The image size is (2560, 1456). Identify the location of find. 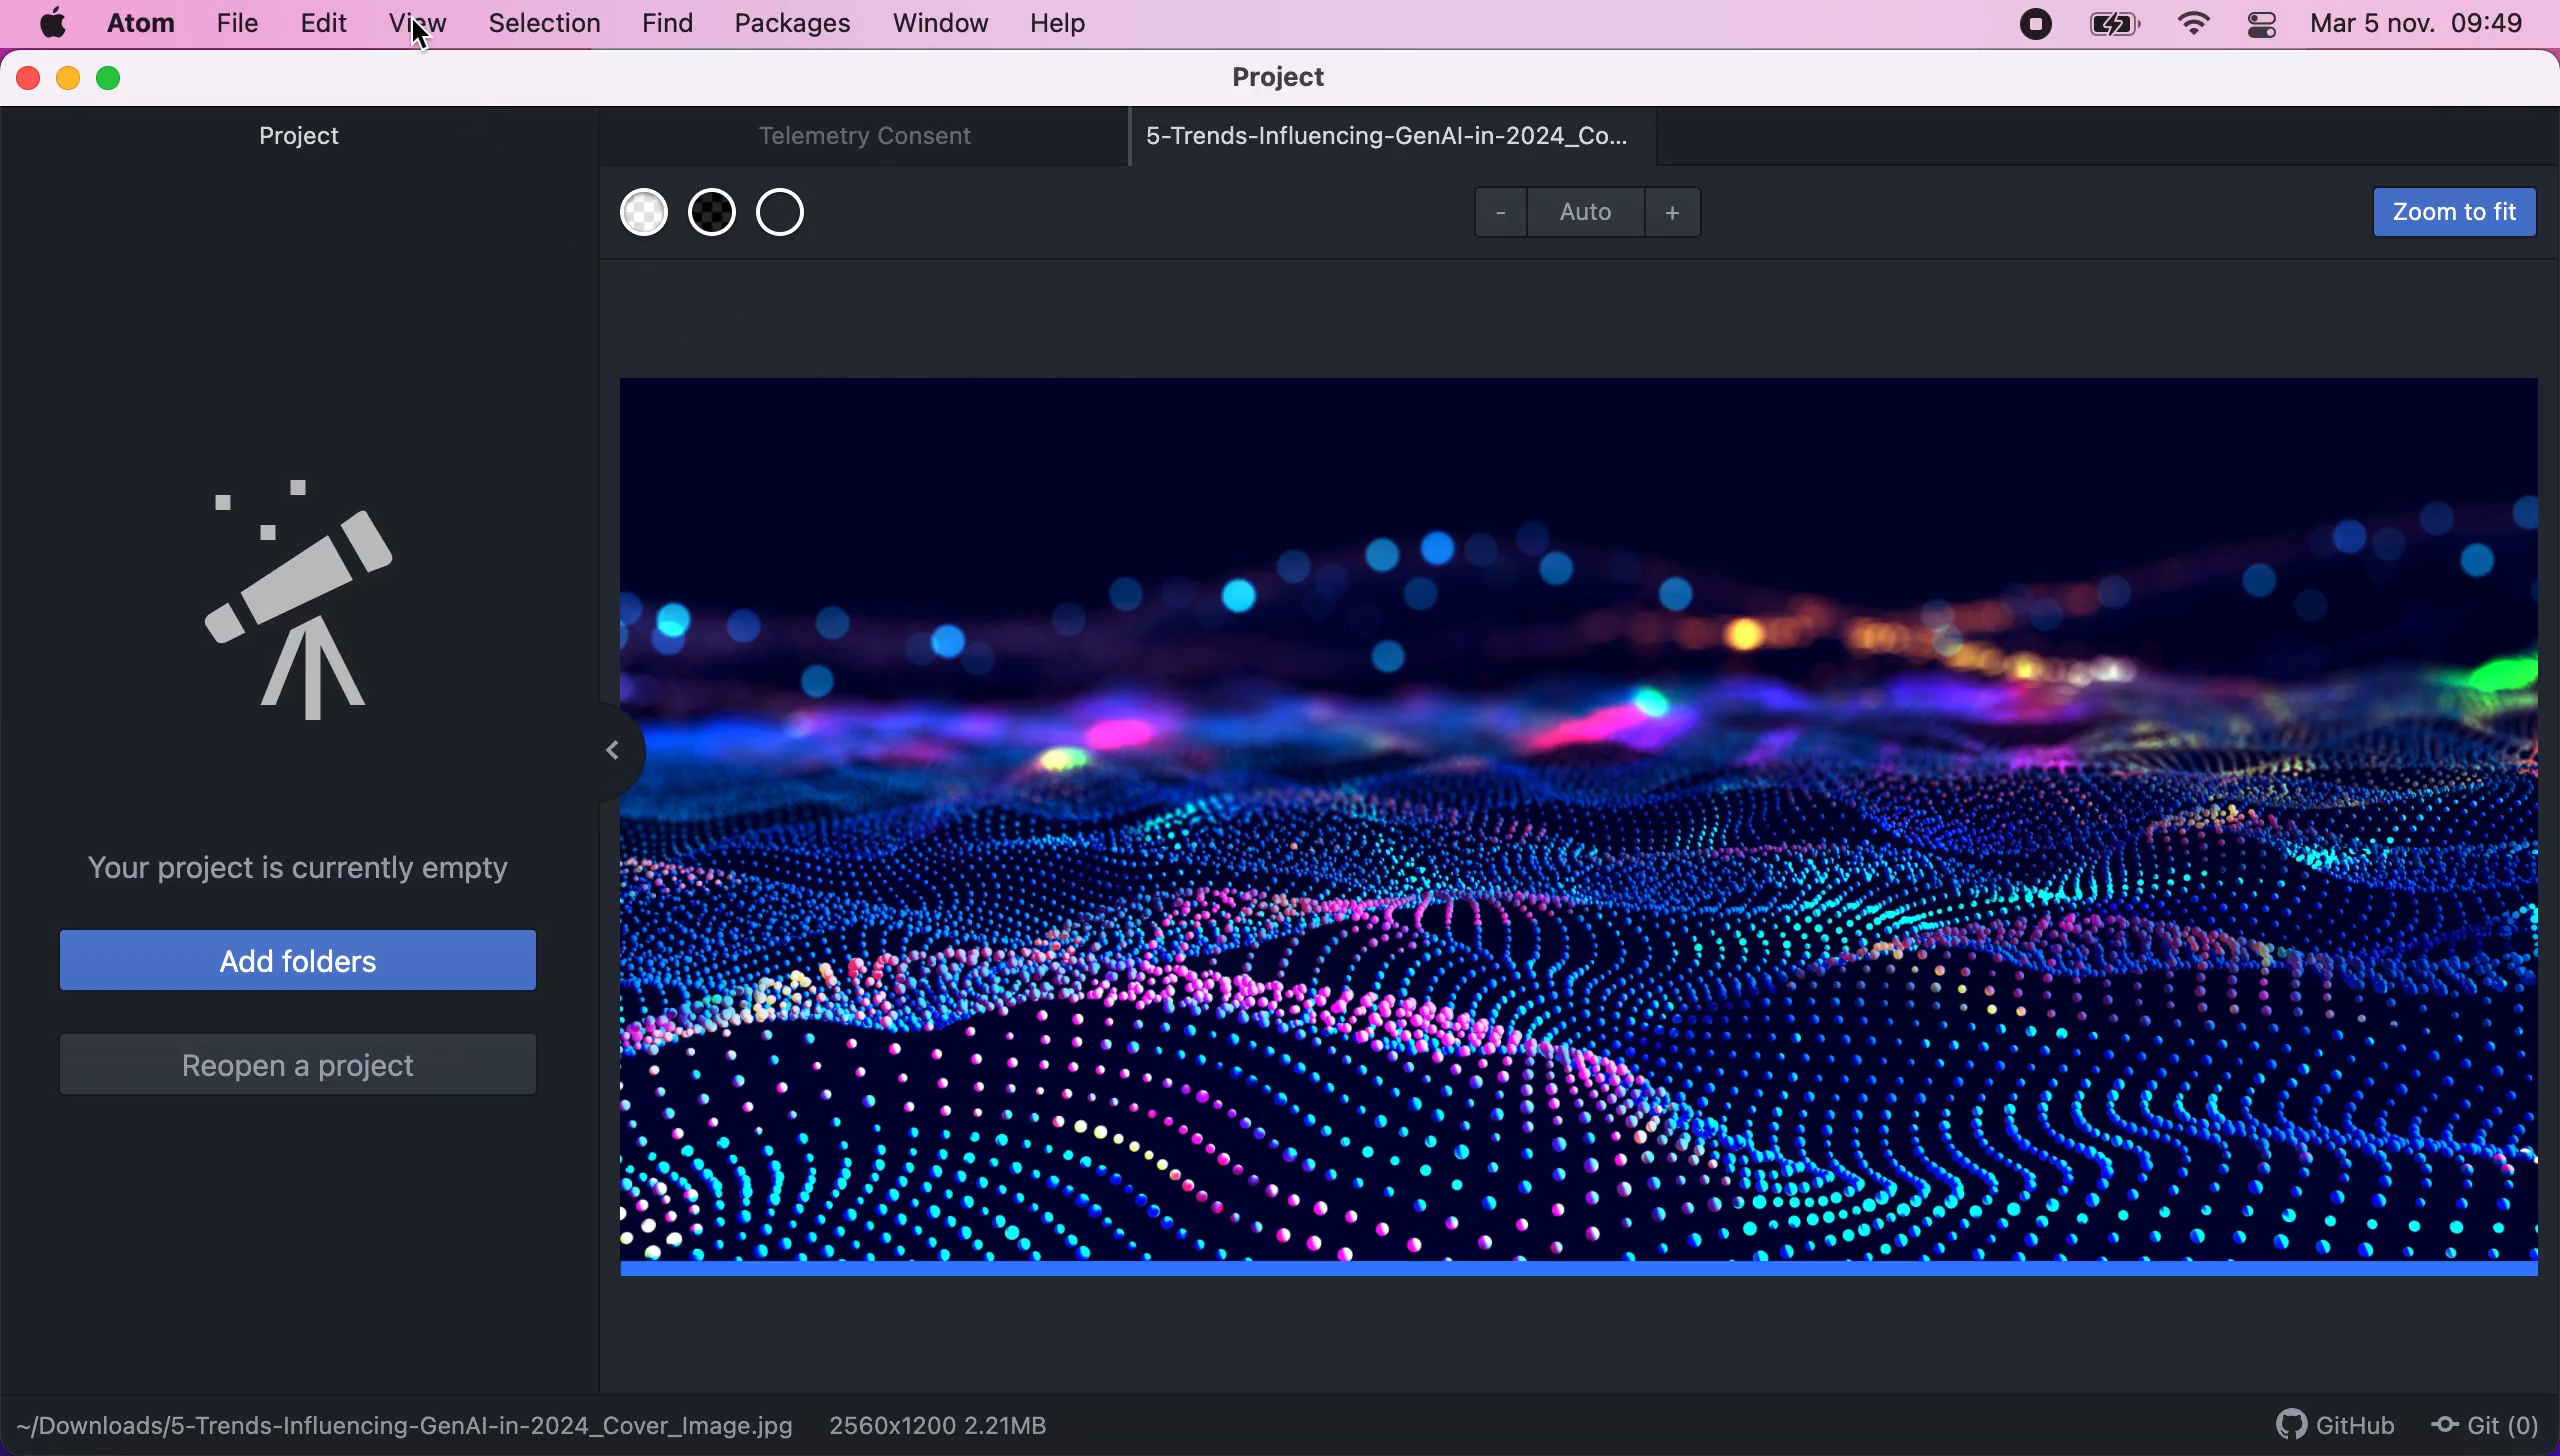
(662, 23).